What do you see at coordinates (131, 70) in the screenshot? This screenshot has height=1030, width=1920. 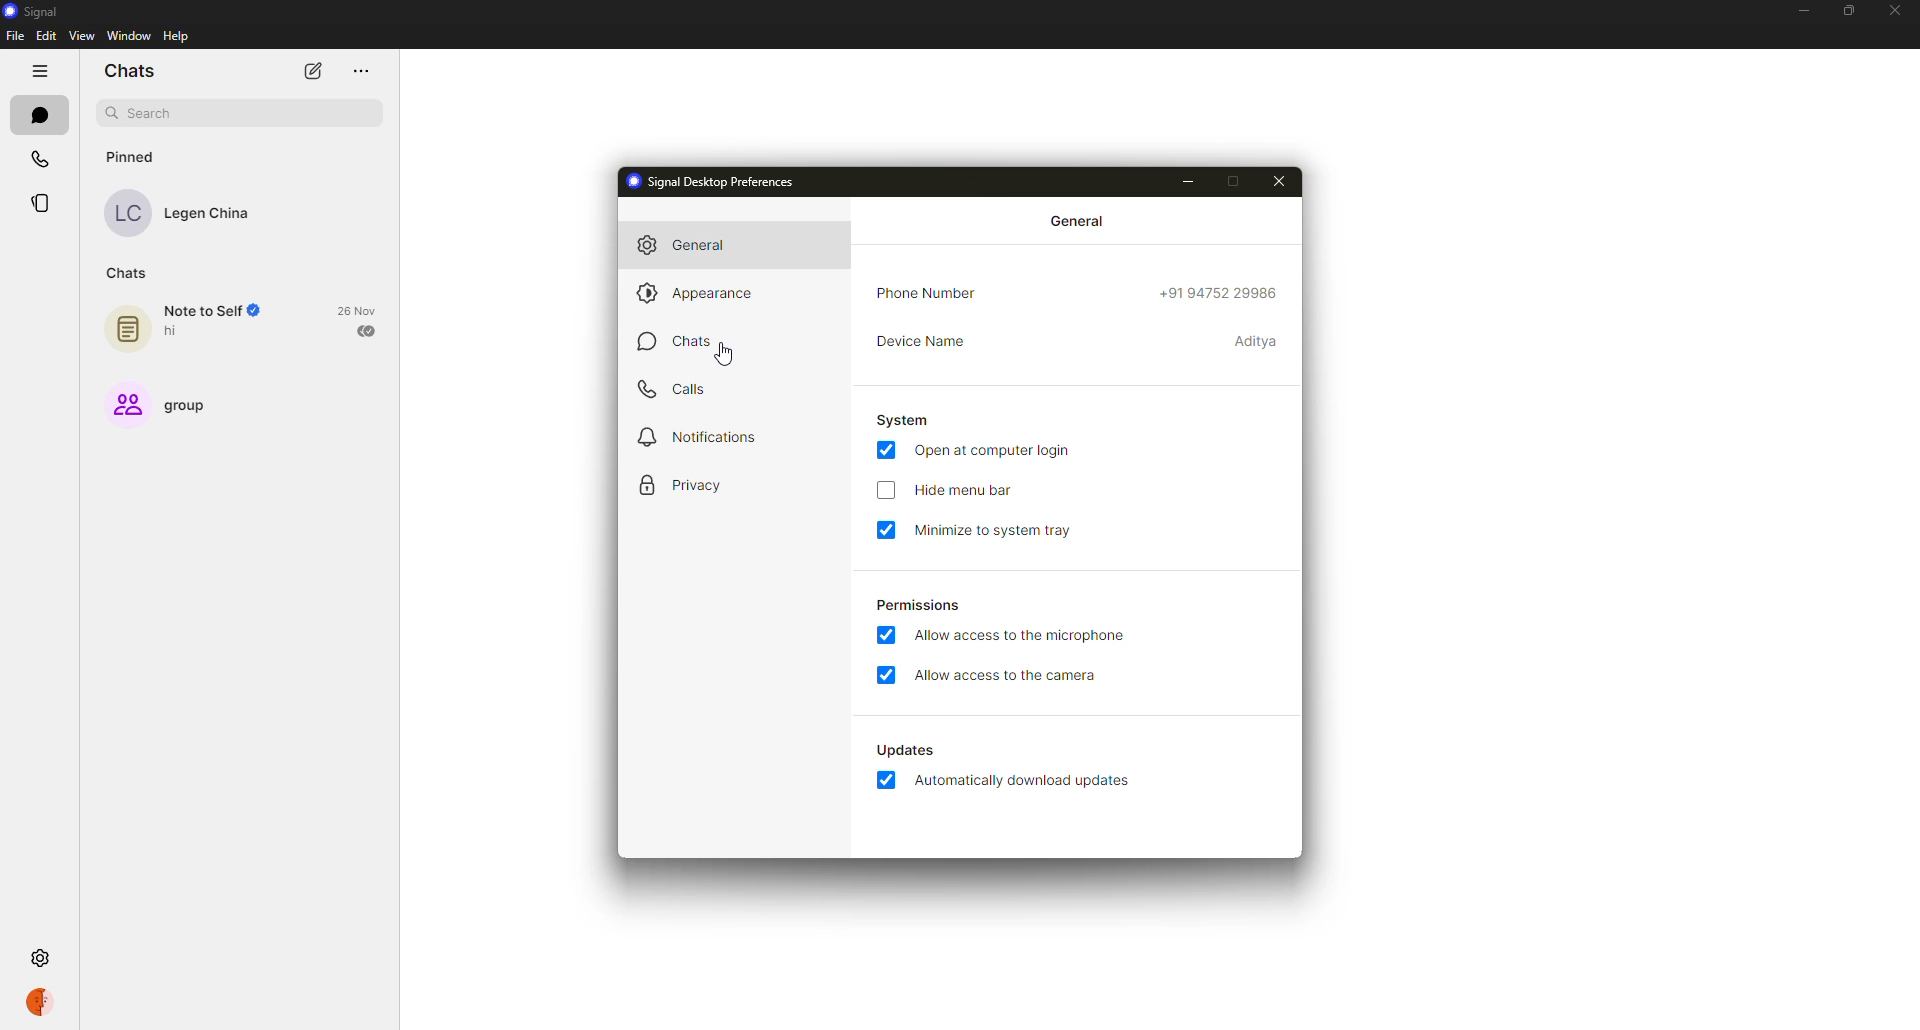 I see `chats` at bounding box center [131, 70].